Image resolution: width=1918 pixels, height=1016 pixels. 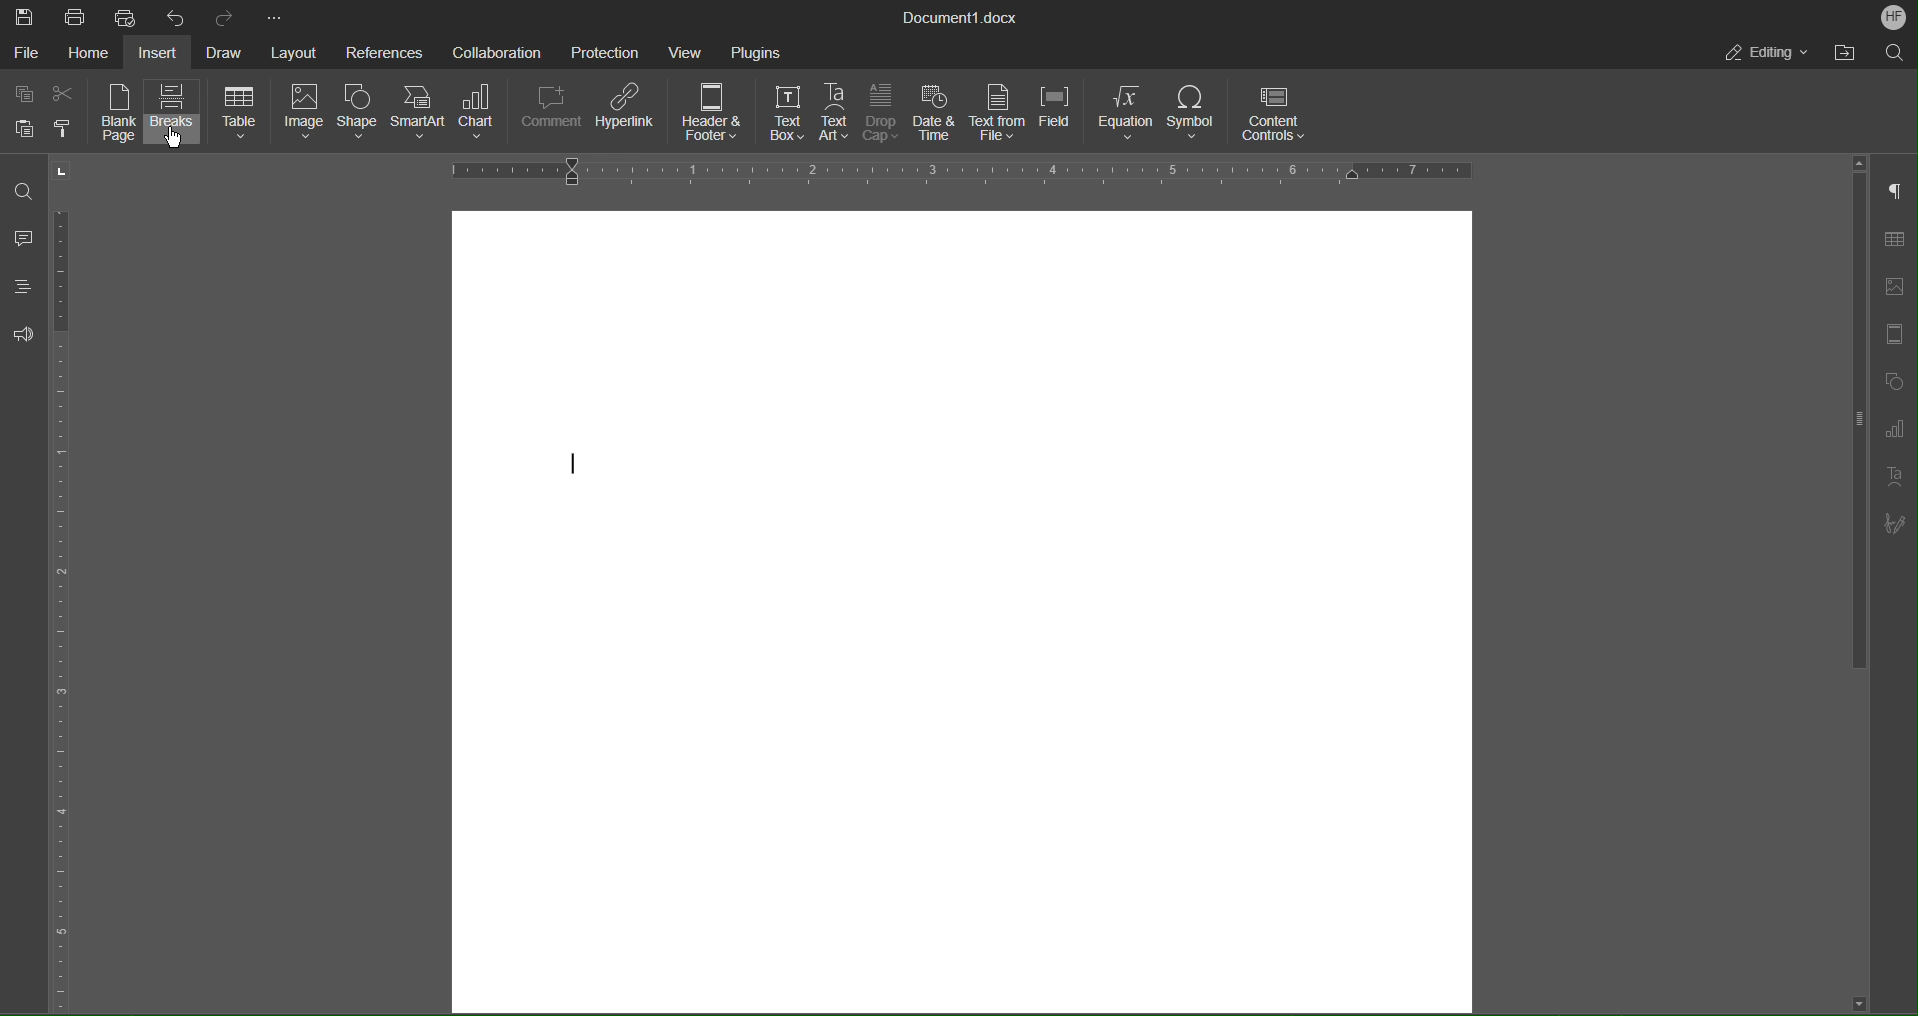 I want to click on Editing, so click(x=1766, y=53).